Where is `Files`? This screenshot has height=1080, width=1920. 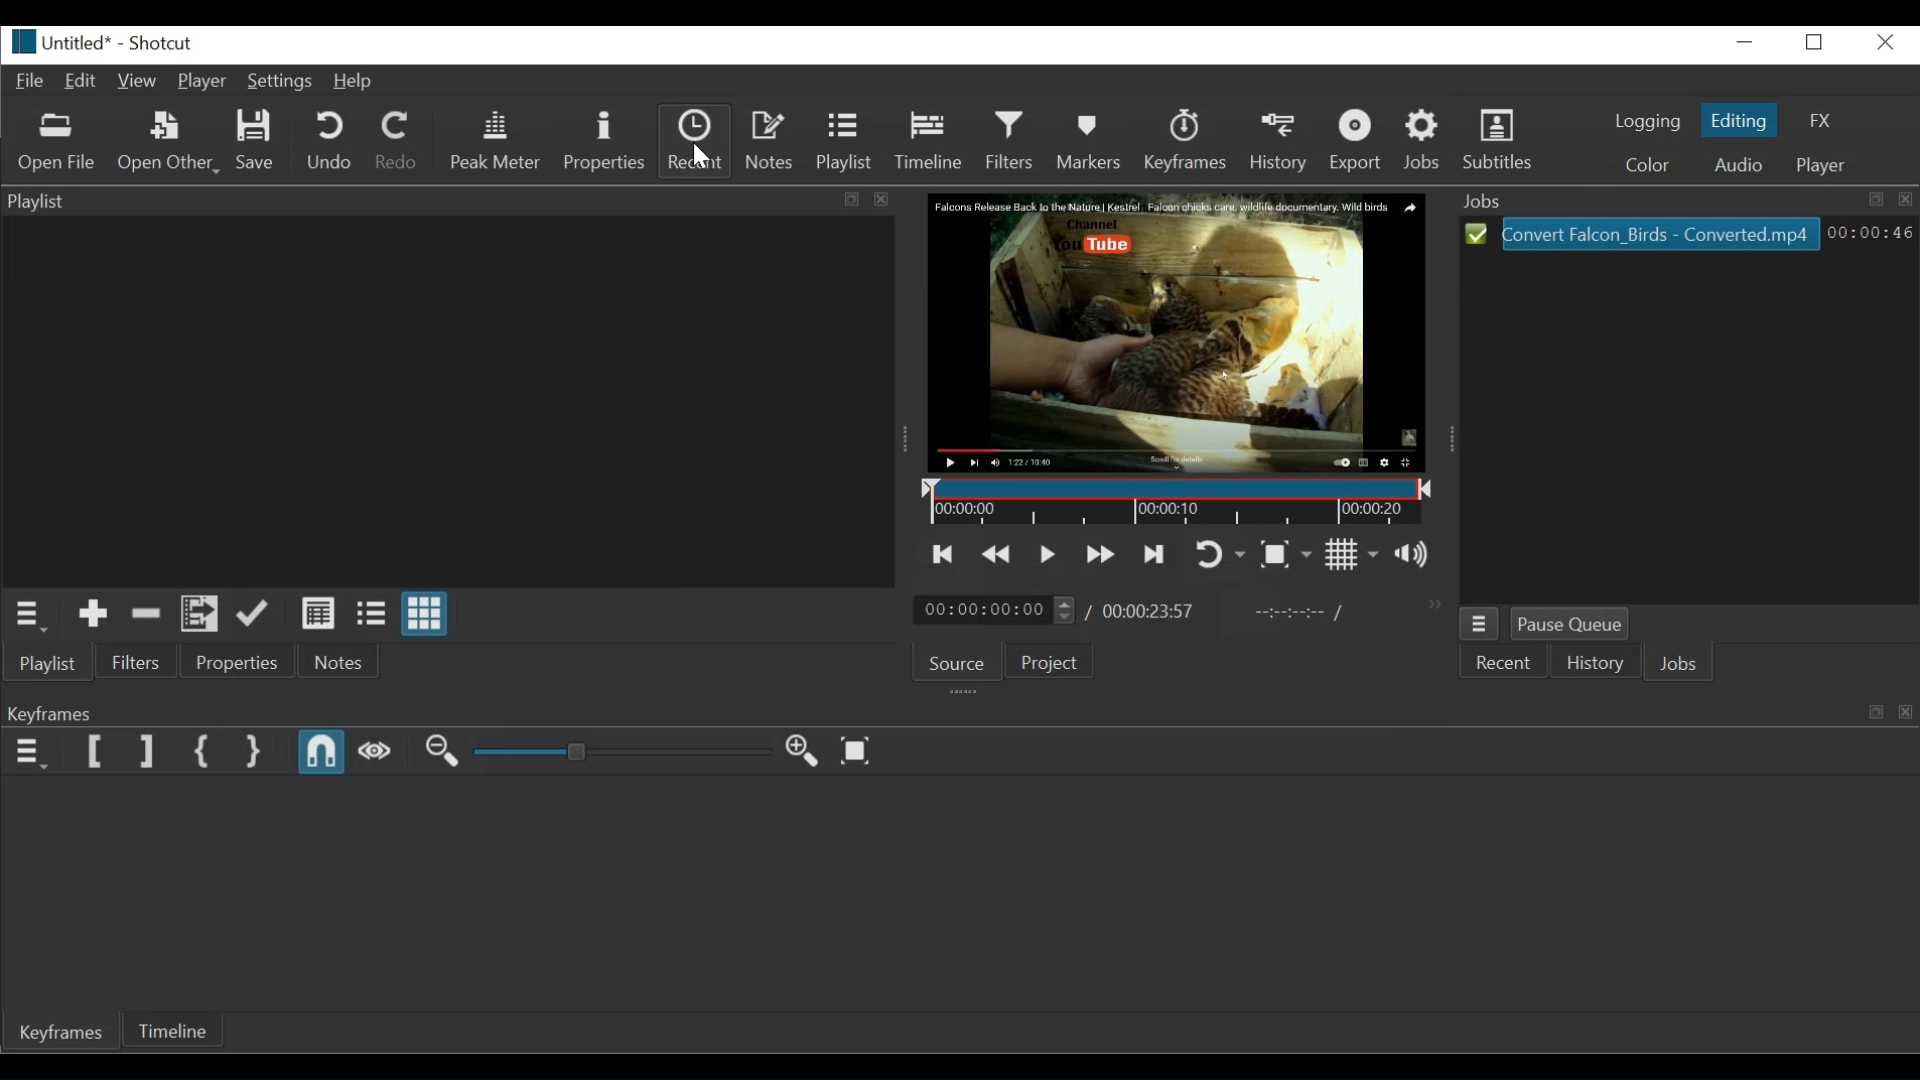
Files is located at coordinates (134, 662).